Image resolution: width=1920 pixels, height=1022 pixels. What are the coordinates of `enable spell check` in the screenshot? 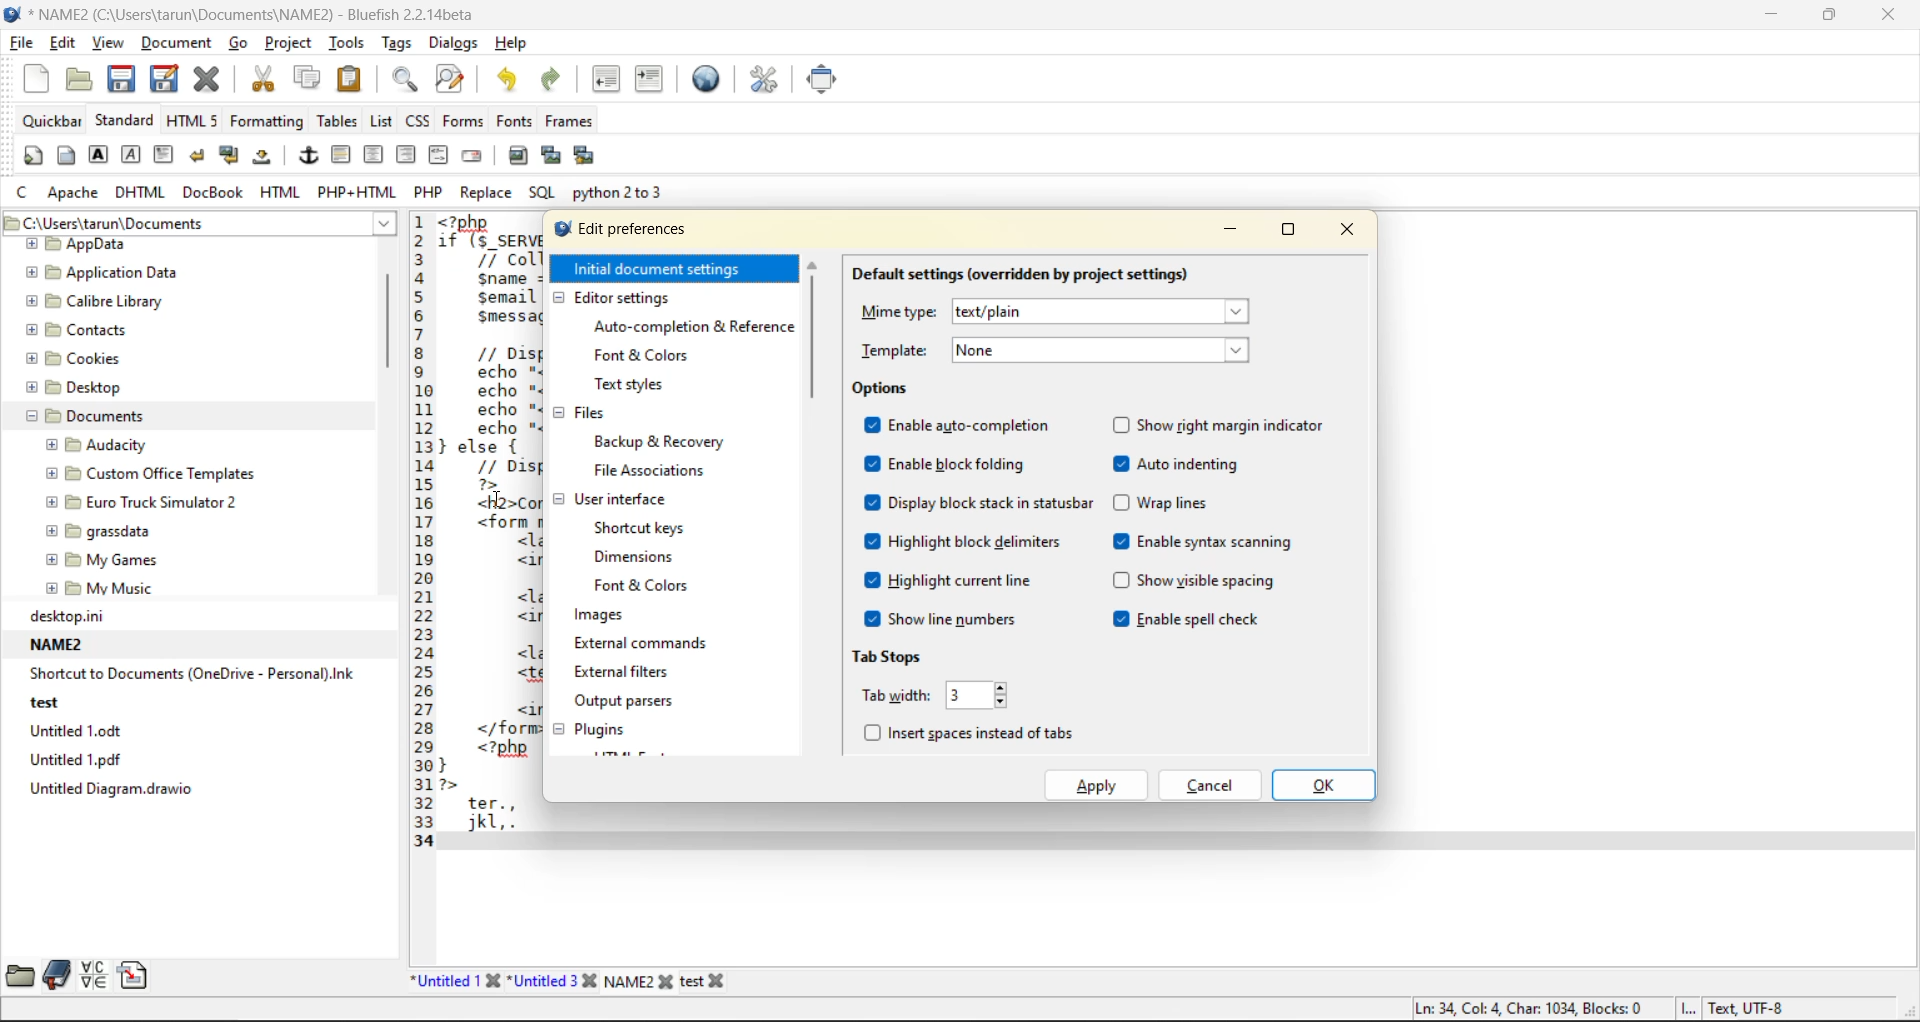 It's located at (1186, 620).